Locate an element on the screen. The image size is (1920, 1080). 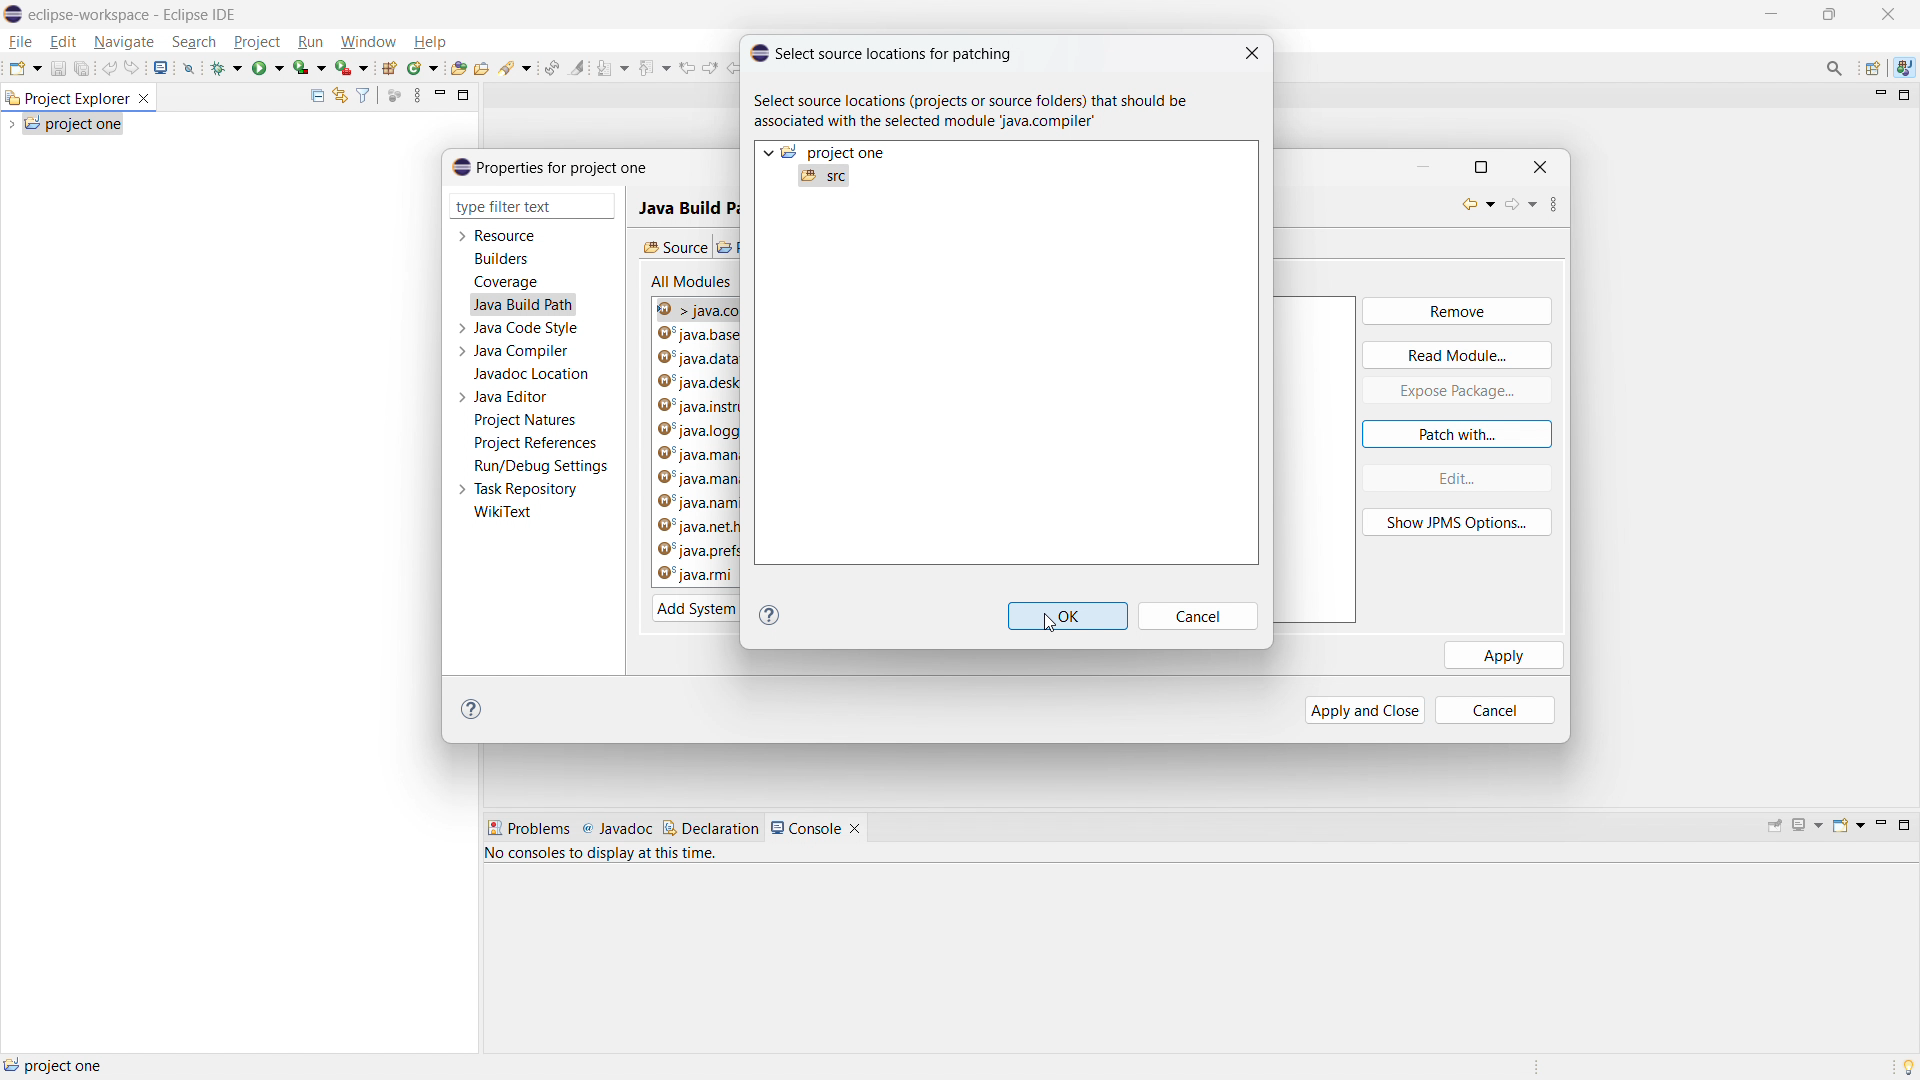
coverage is located at coordinates (310, 67).